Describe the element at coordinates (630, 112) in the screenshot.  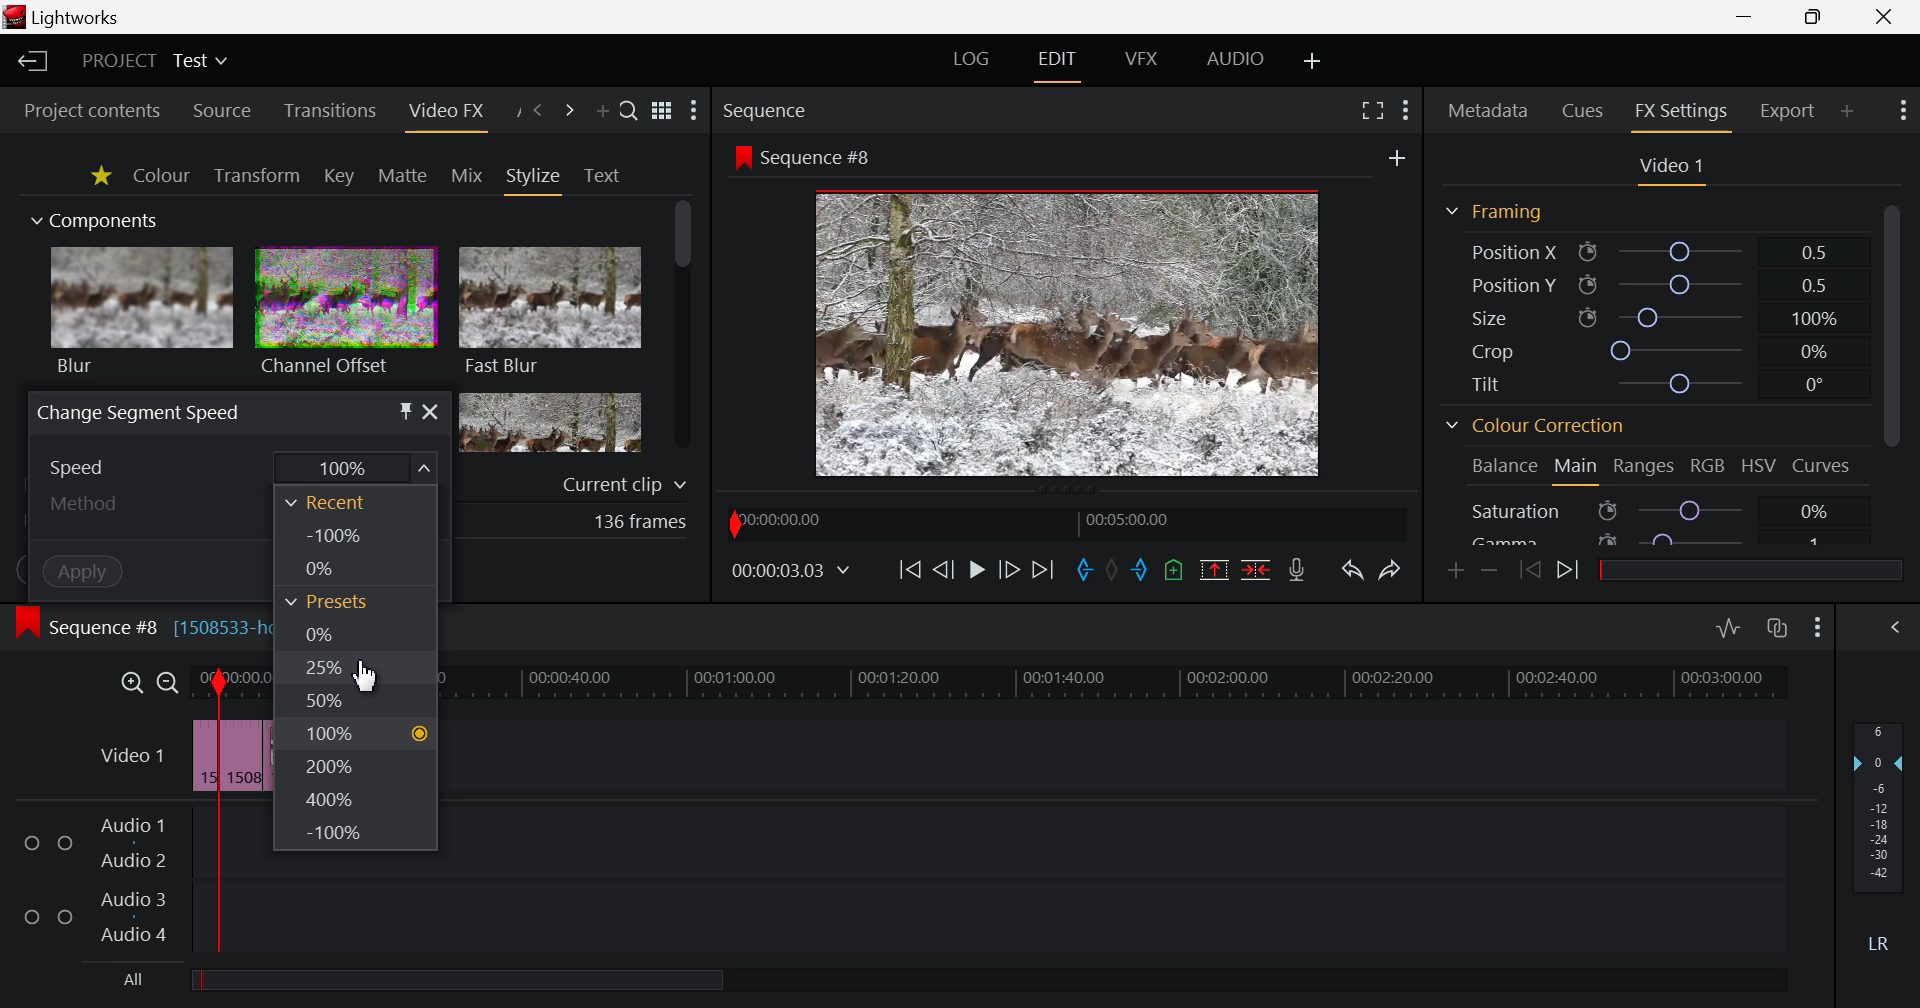
I see `Search` at that location.